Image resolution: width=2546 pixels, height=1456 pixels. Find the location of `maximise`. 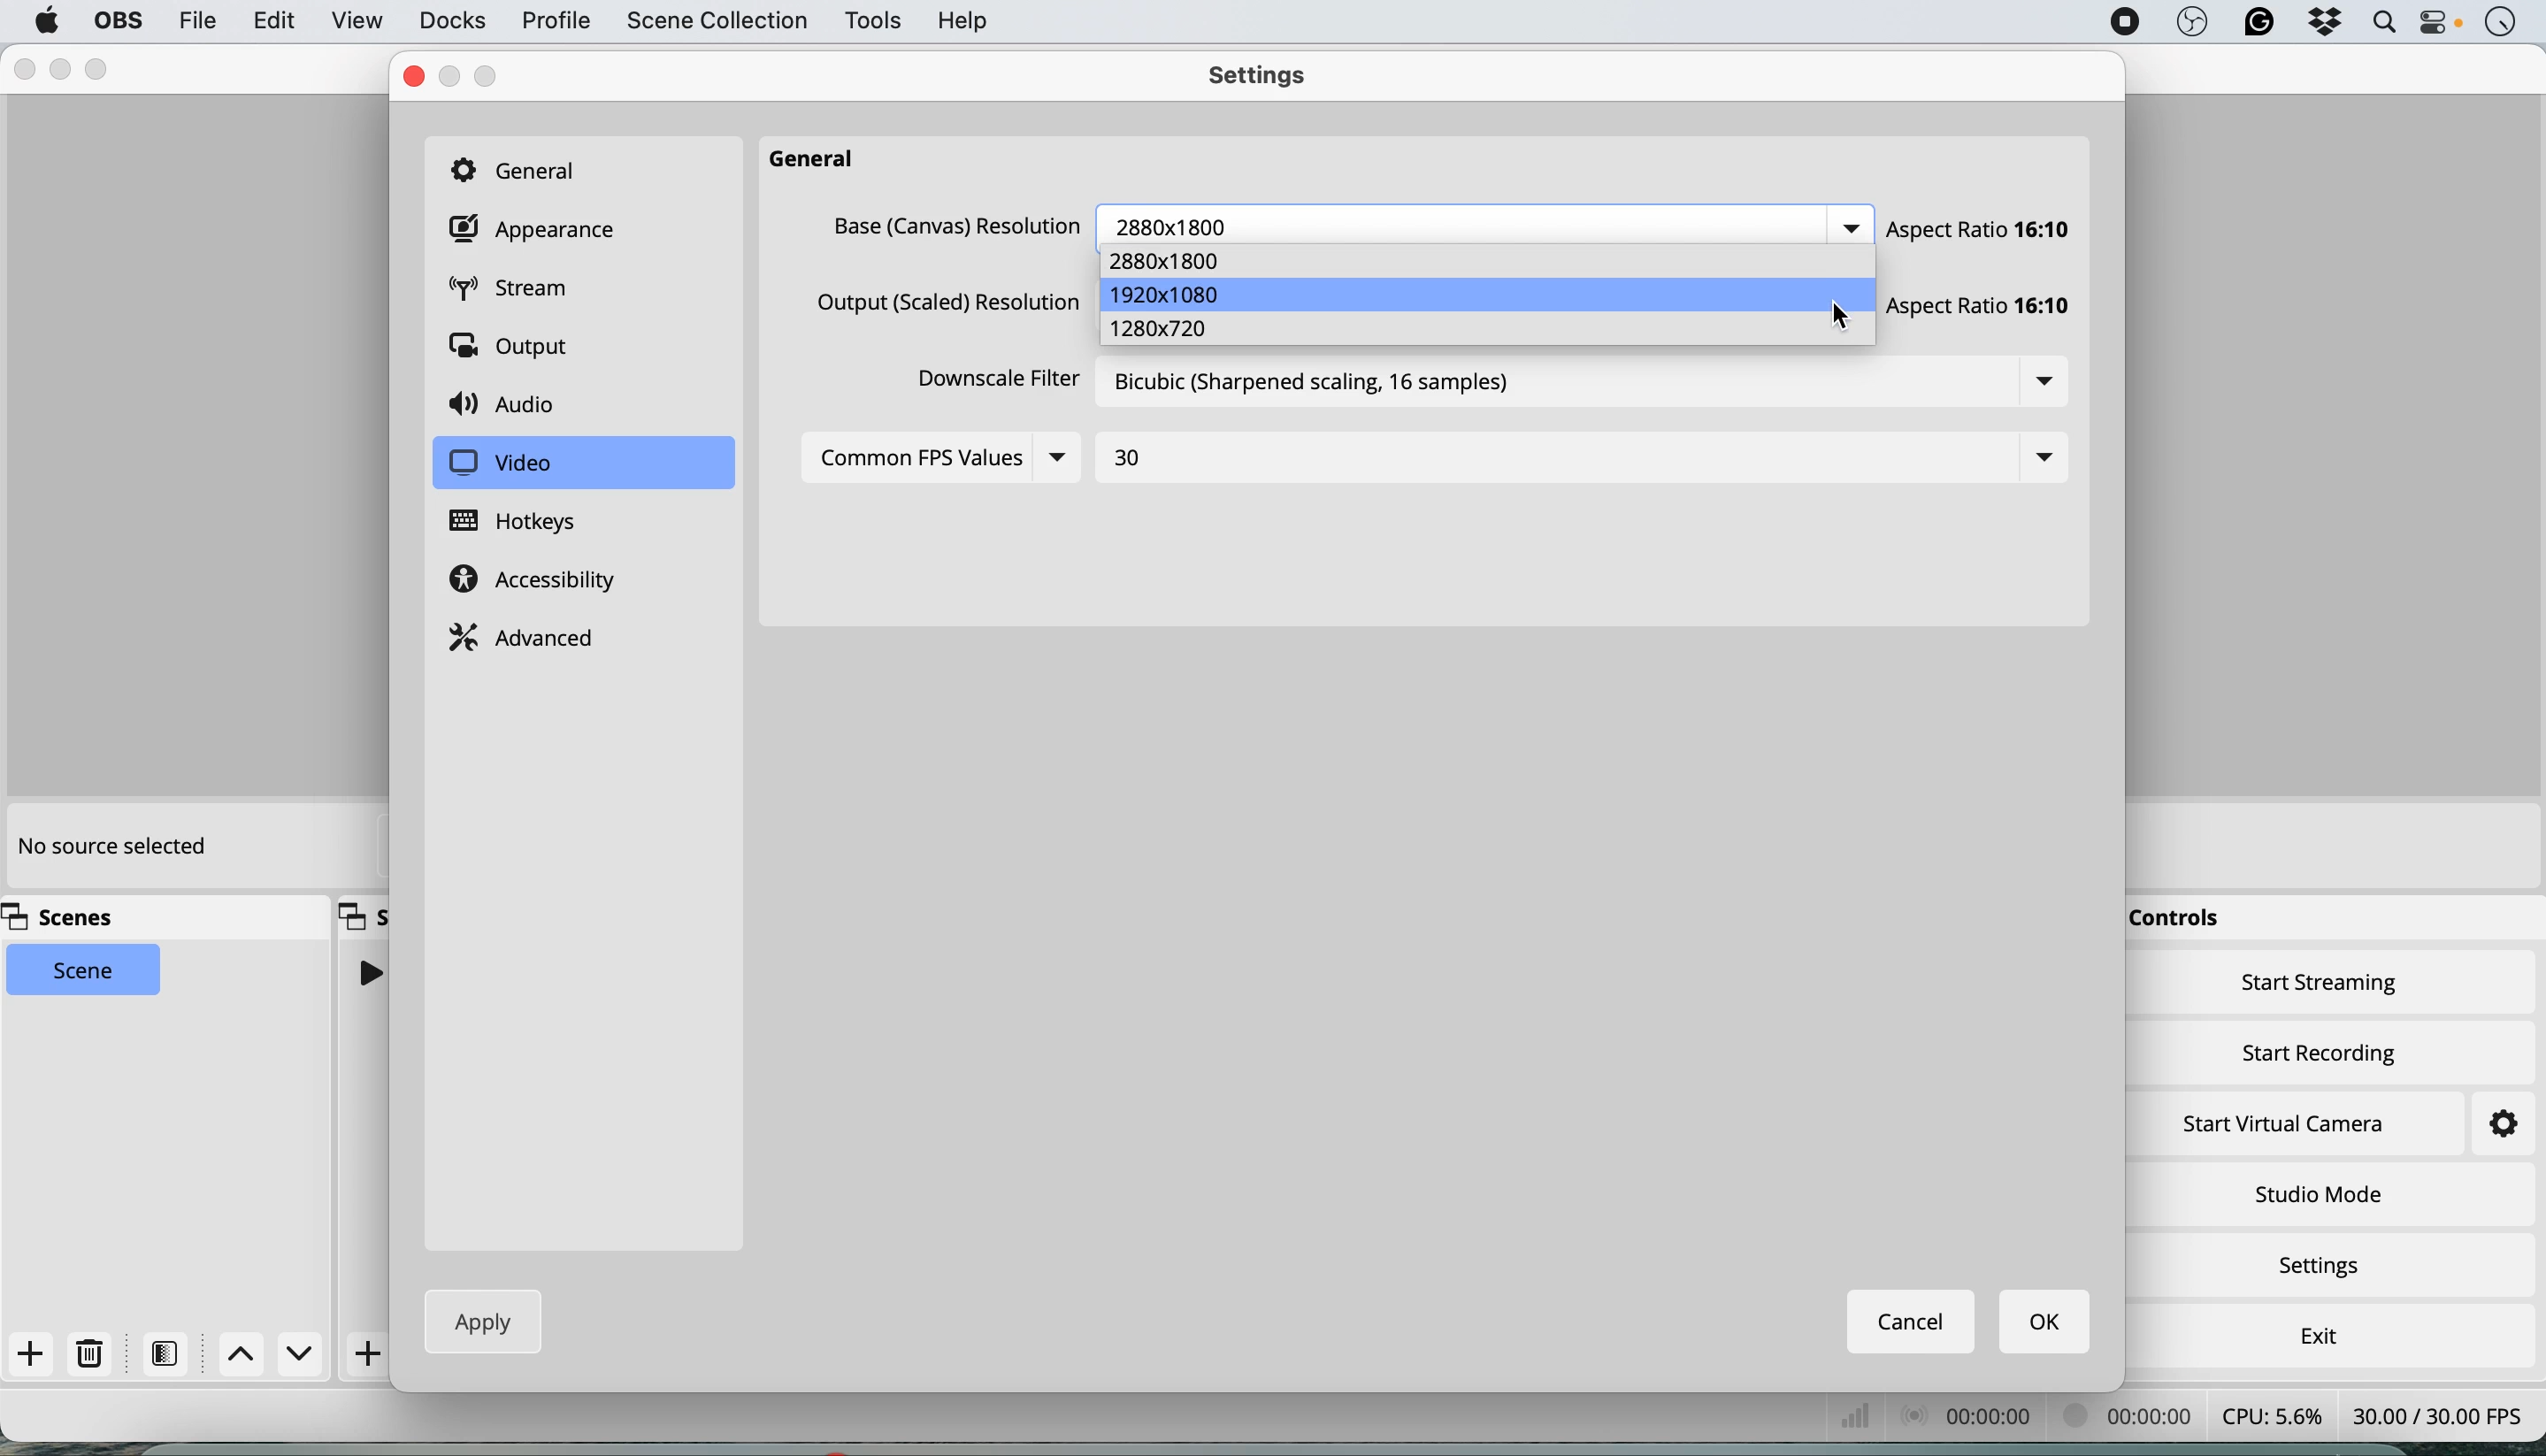

maximise is located at coordinates (495, 75).